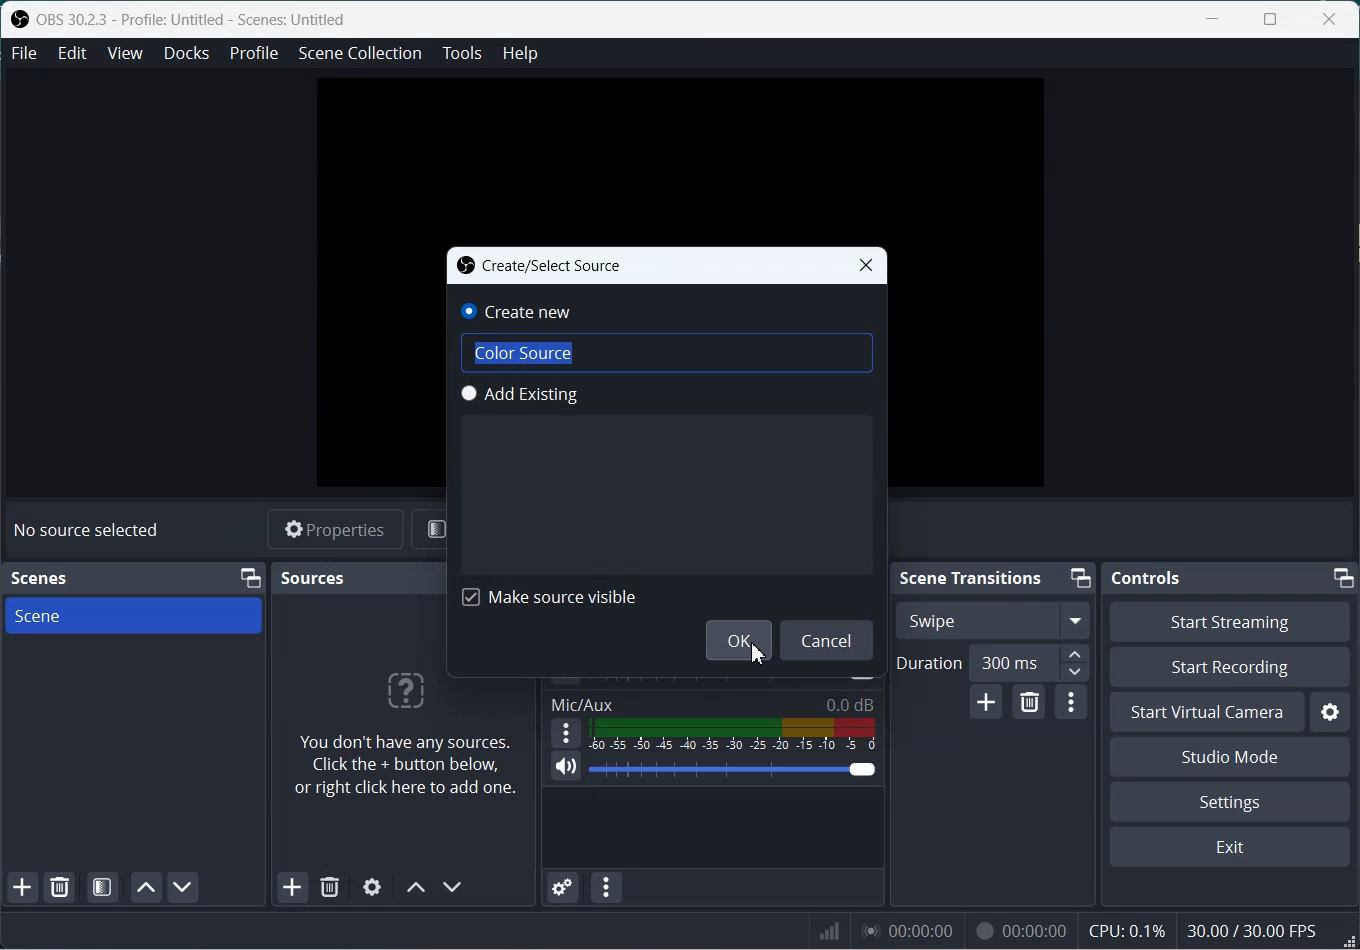 Image resolution: width=1360 pixels, height=950 pixels. Describe the element at coordinates (1018, 929) in the screenshot. I see `00:00:00` at that location.